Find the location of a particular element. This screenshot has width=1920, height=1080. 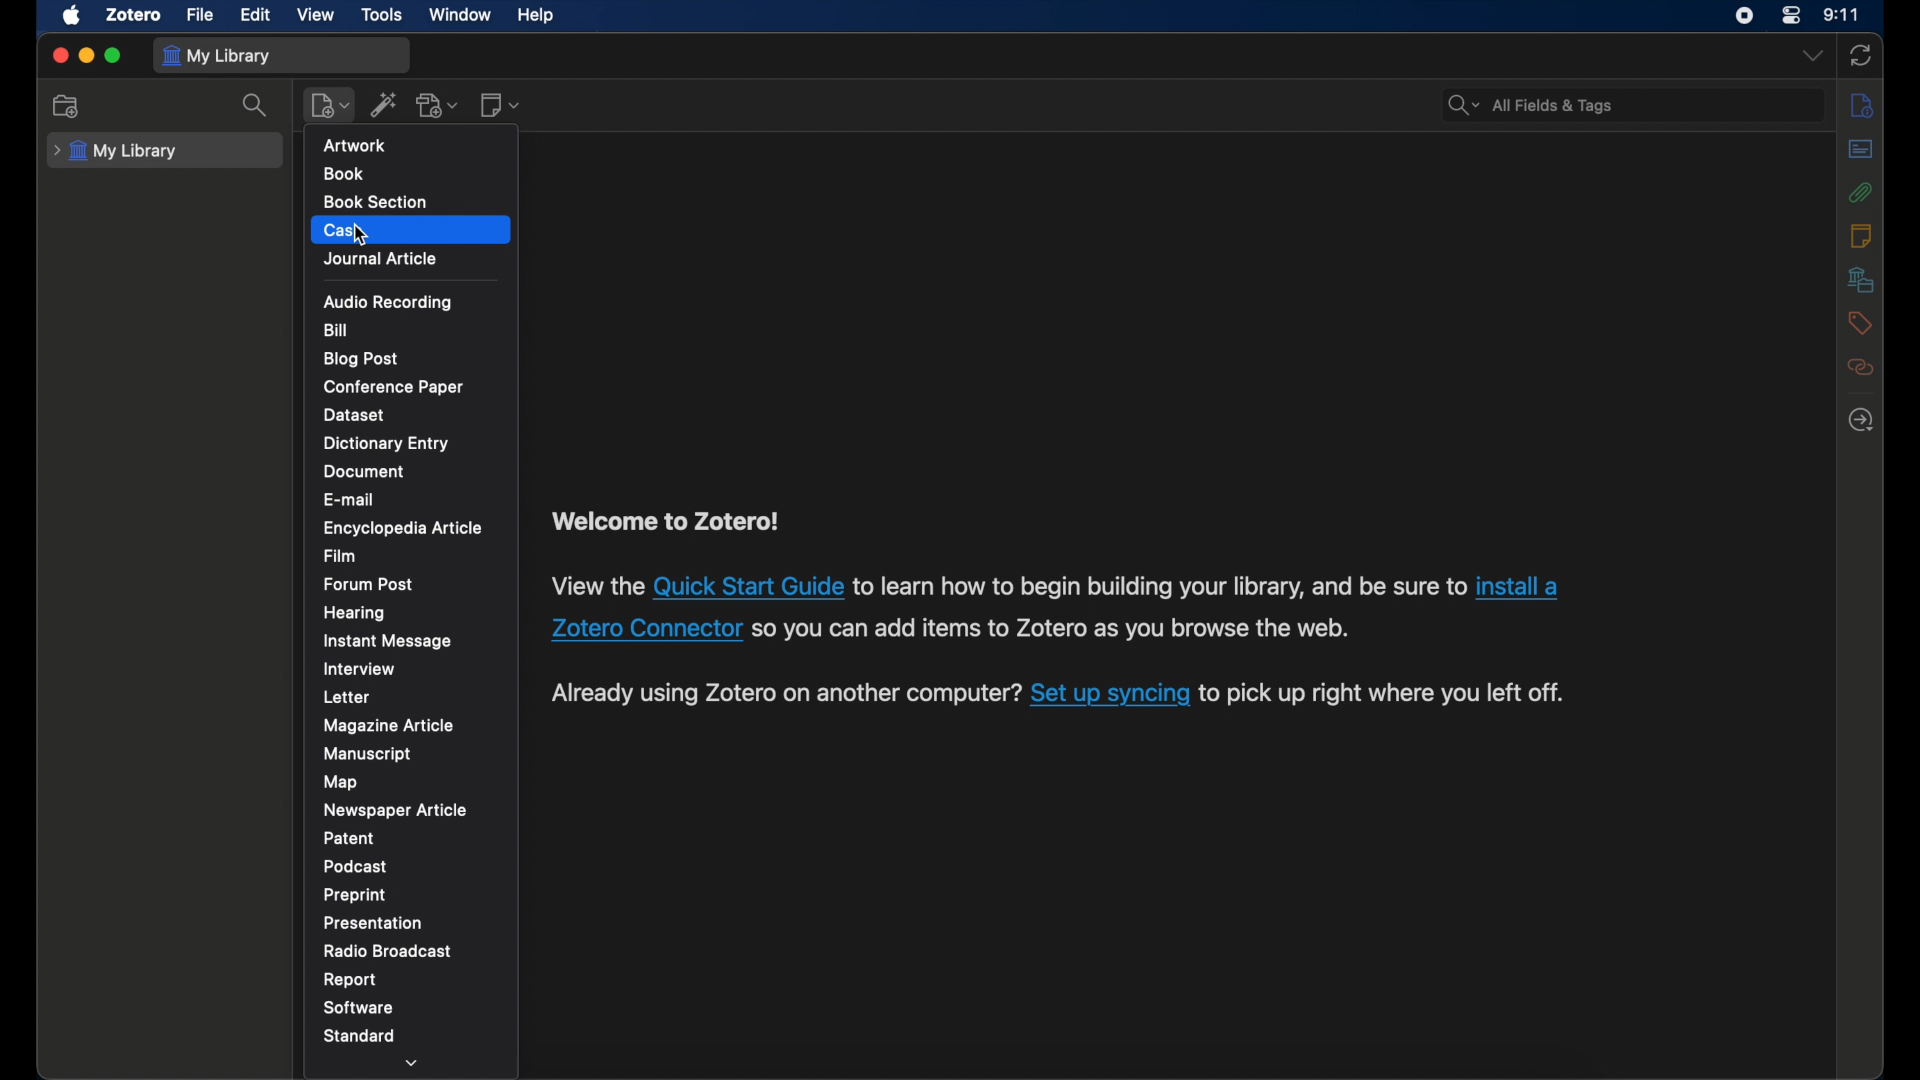

time is located at coordinates (1841, 15).